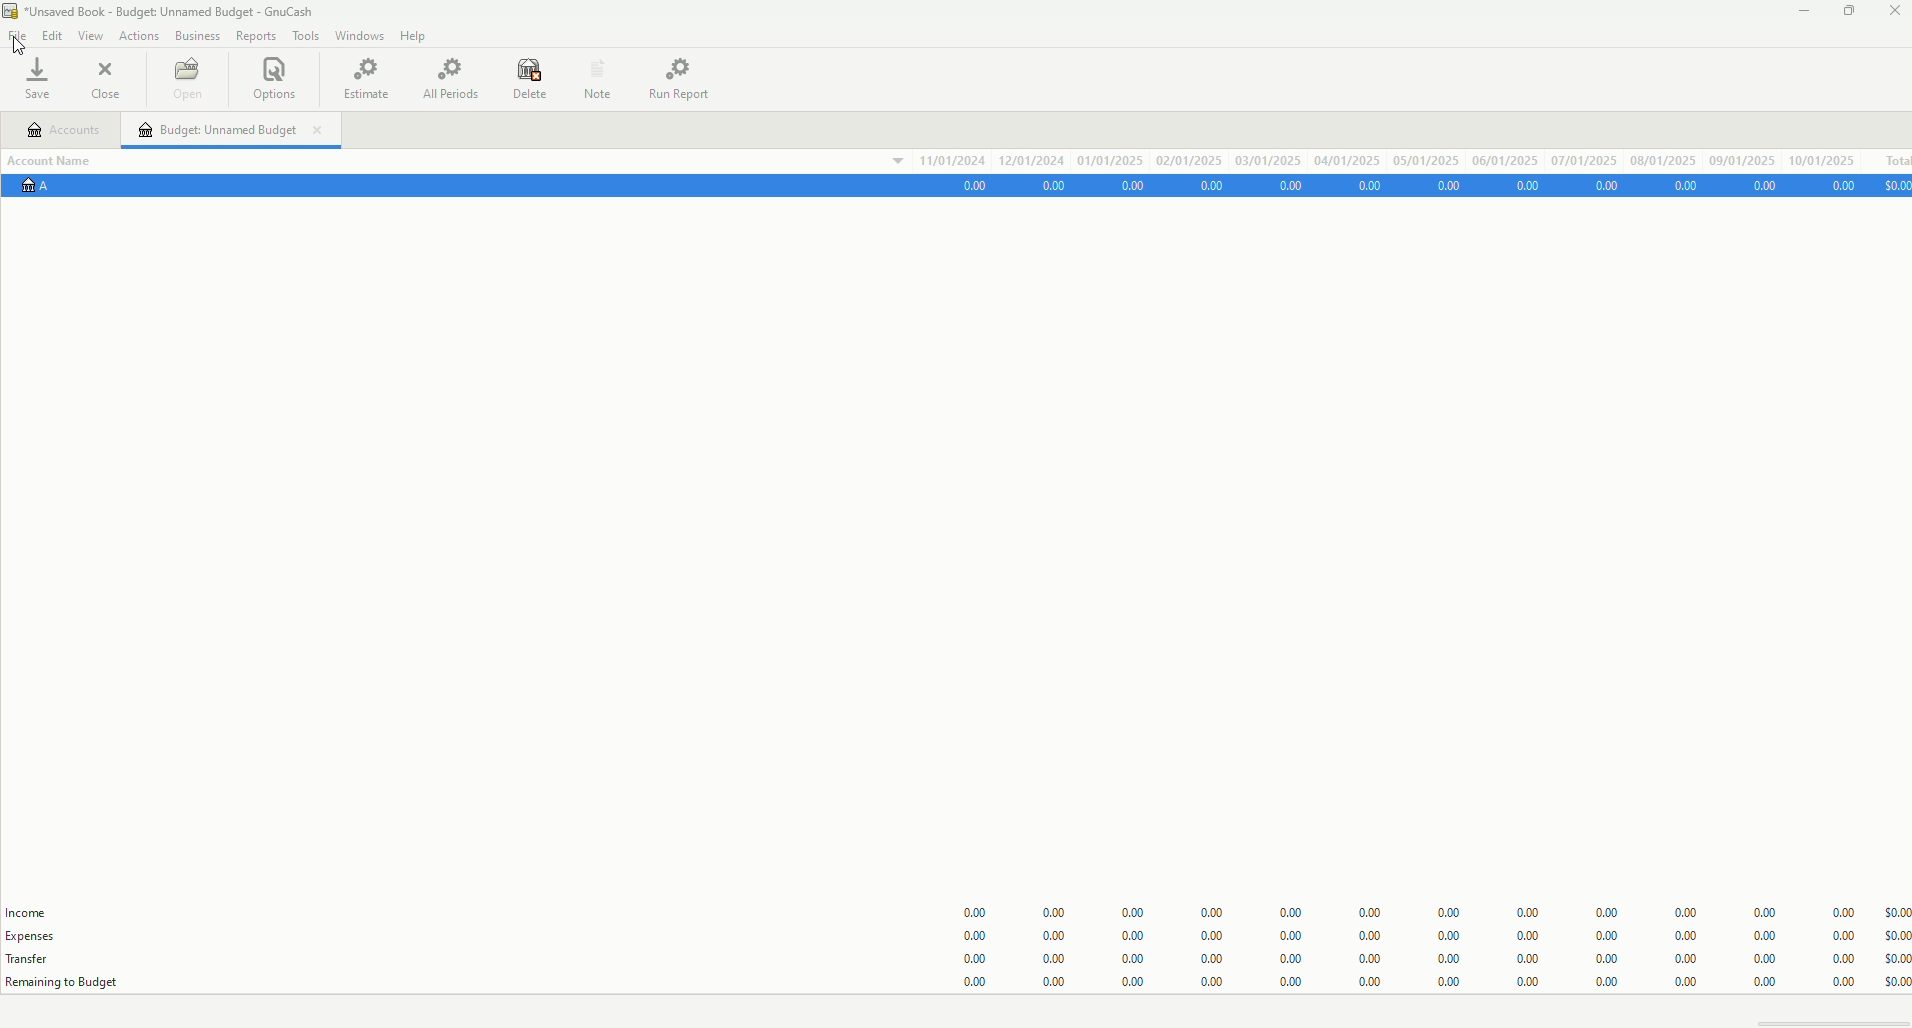  I want to click on Business, so click(196, 33).